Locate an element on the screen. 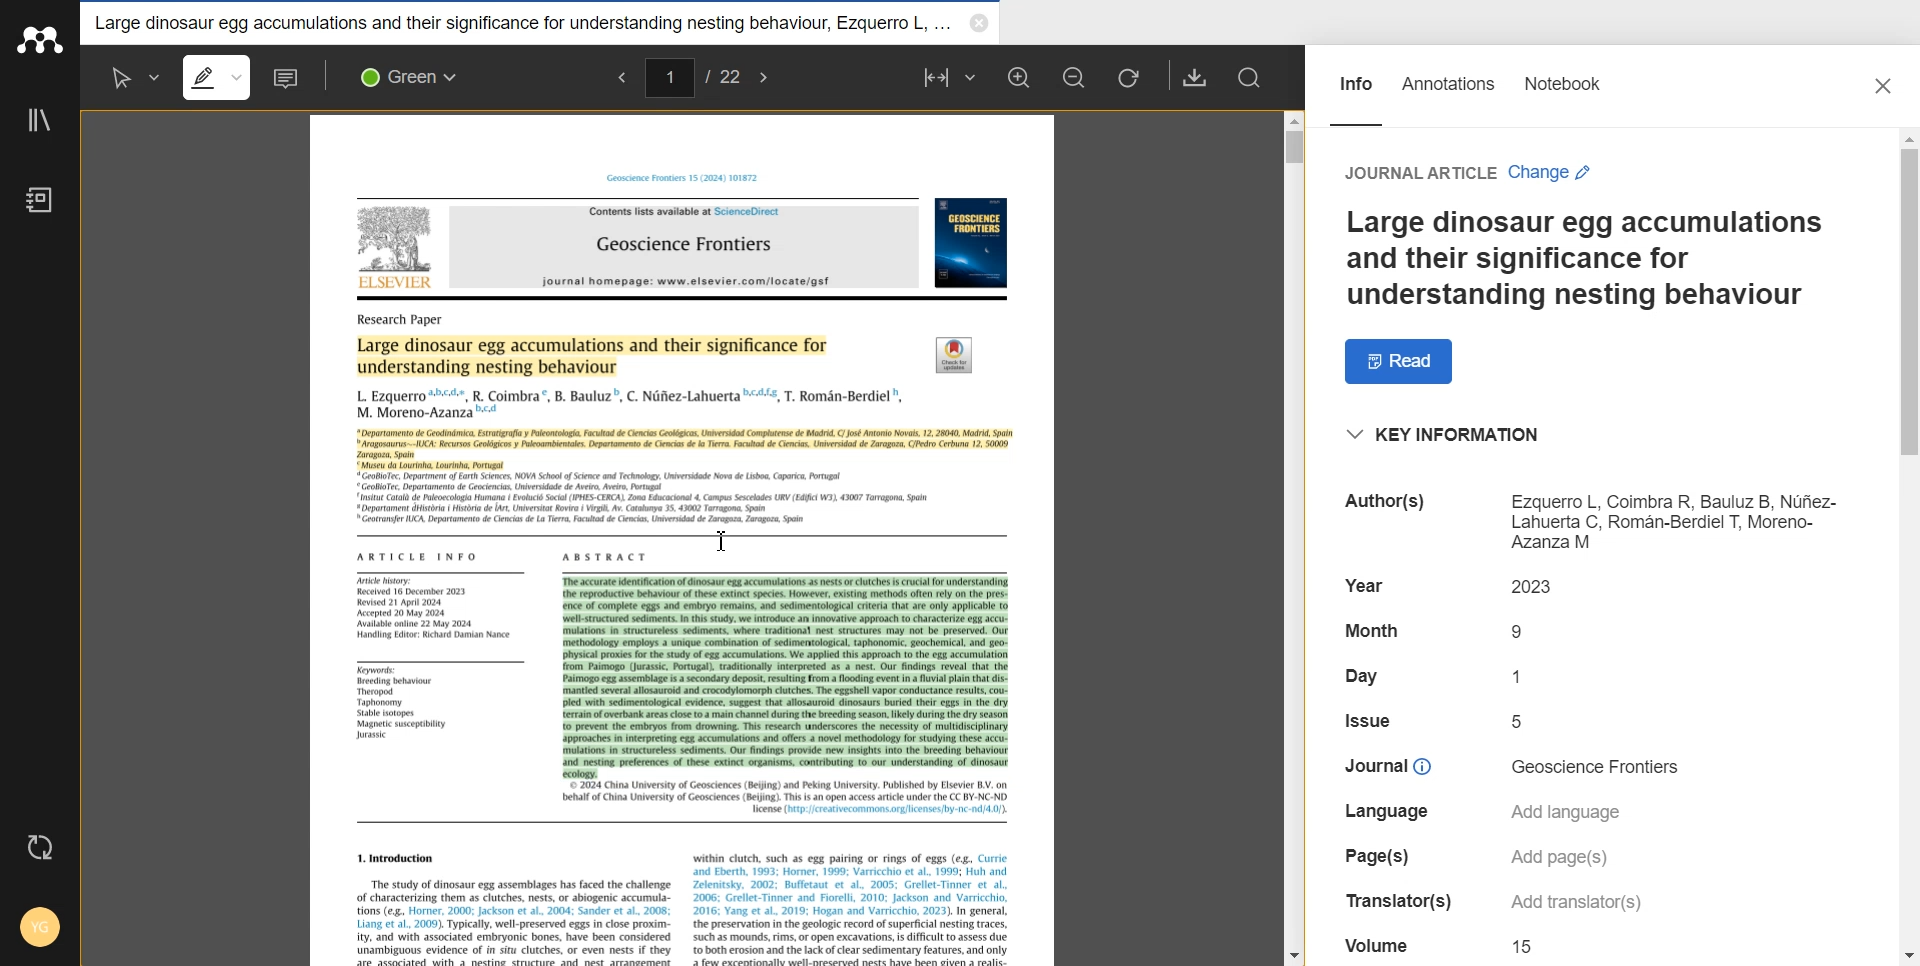 This screenshot has width=1920, height=966. Zoom out is located at coordinates (1075, 76).